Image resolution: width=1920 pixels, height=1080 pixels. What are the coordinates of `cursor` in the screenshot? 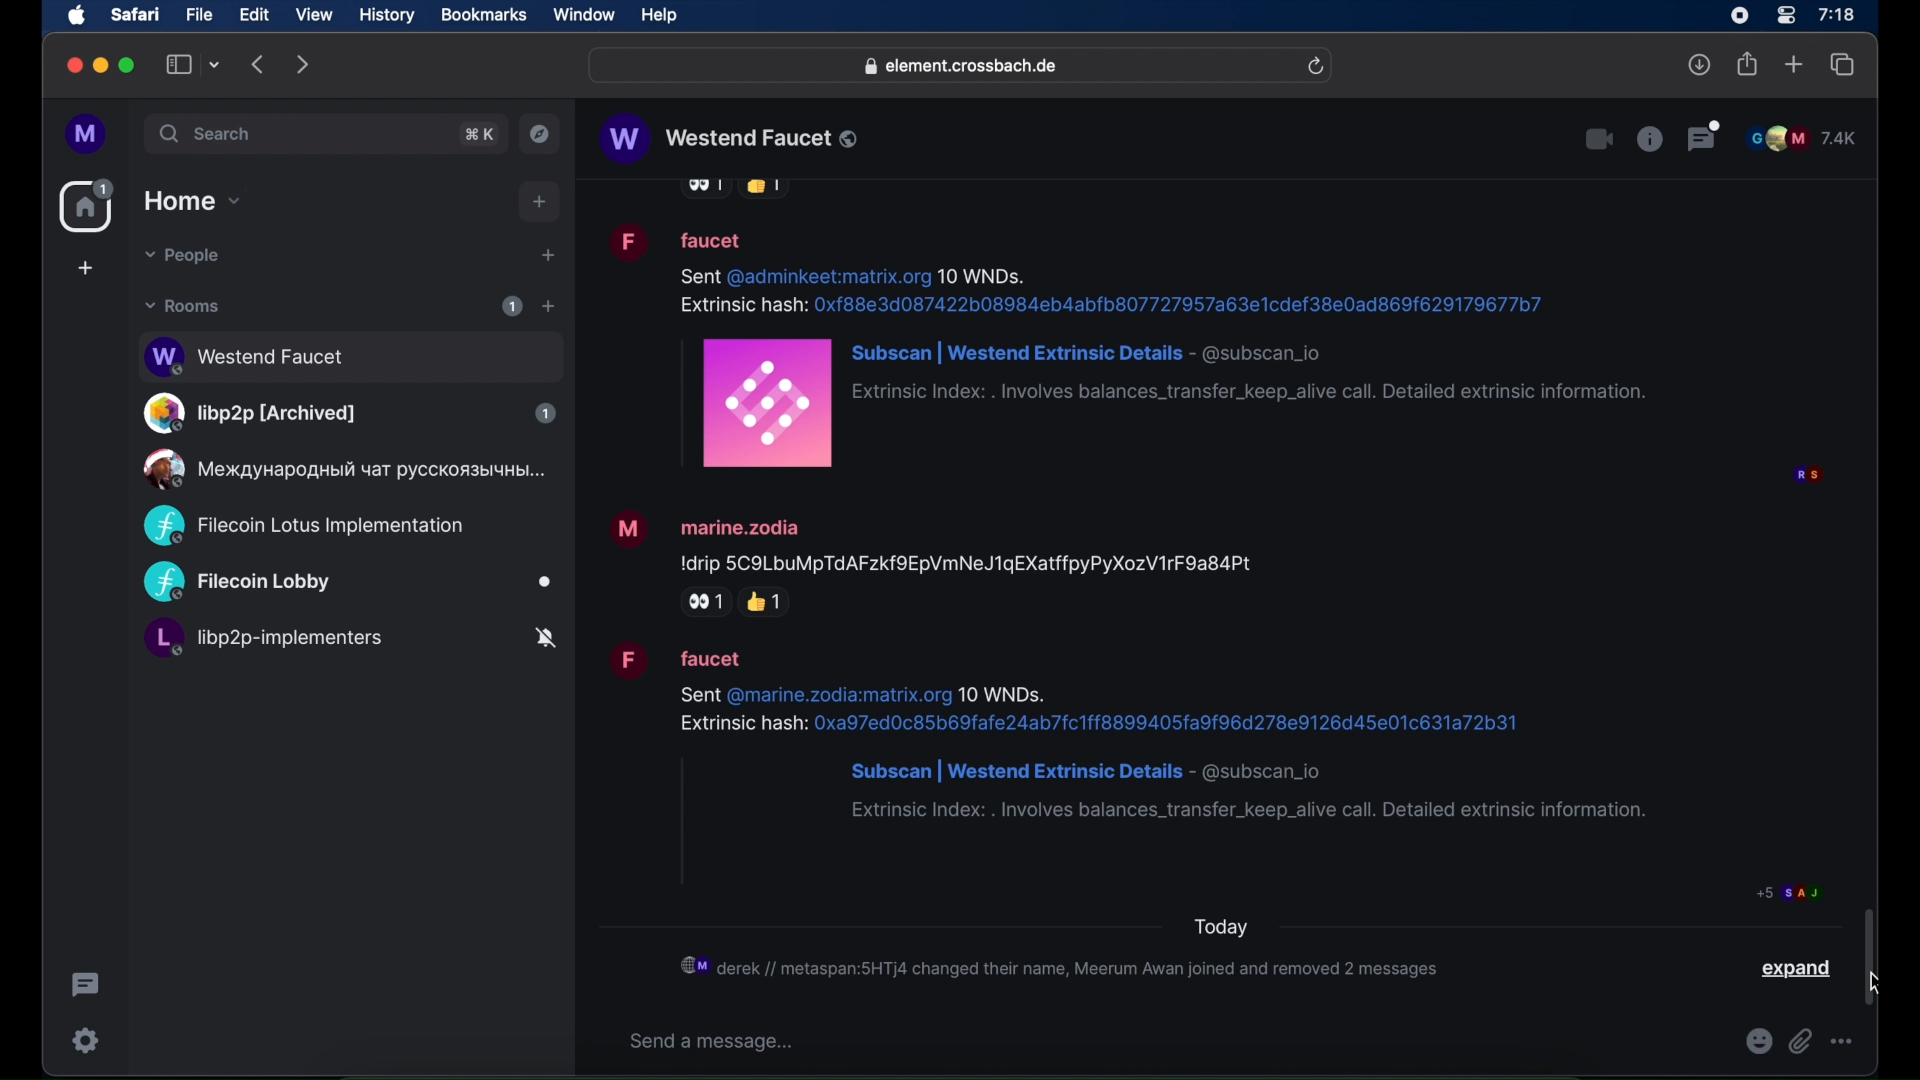 It's located at (1875, 983).